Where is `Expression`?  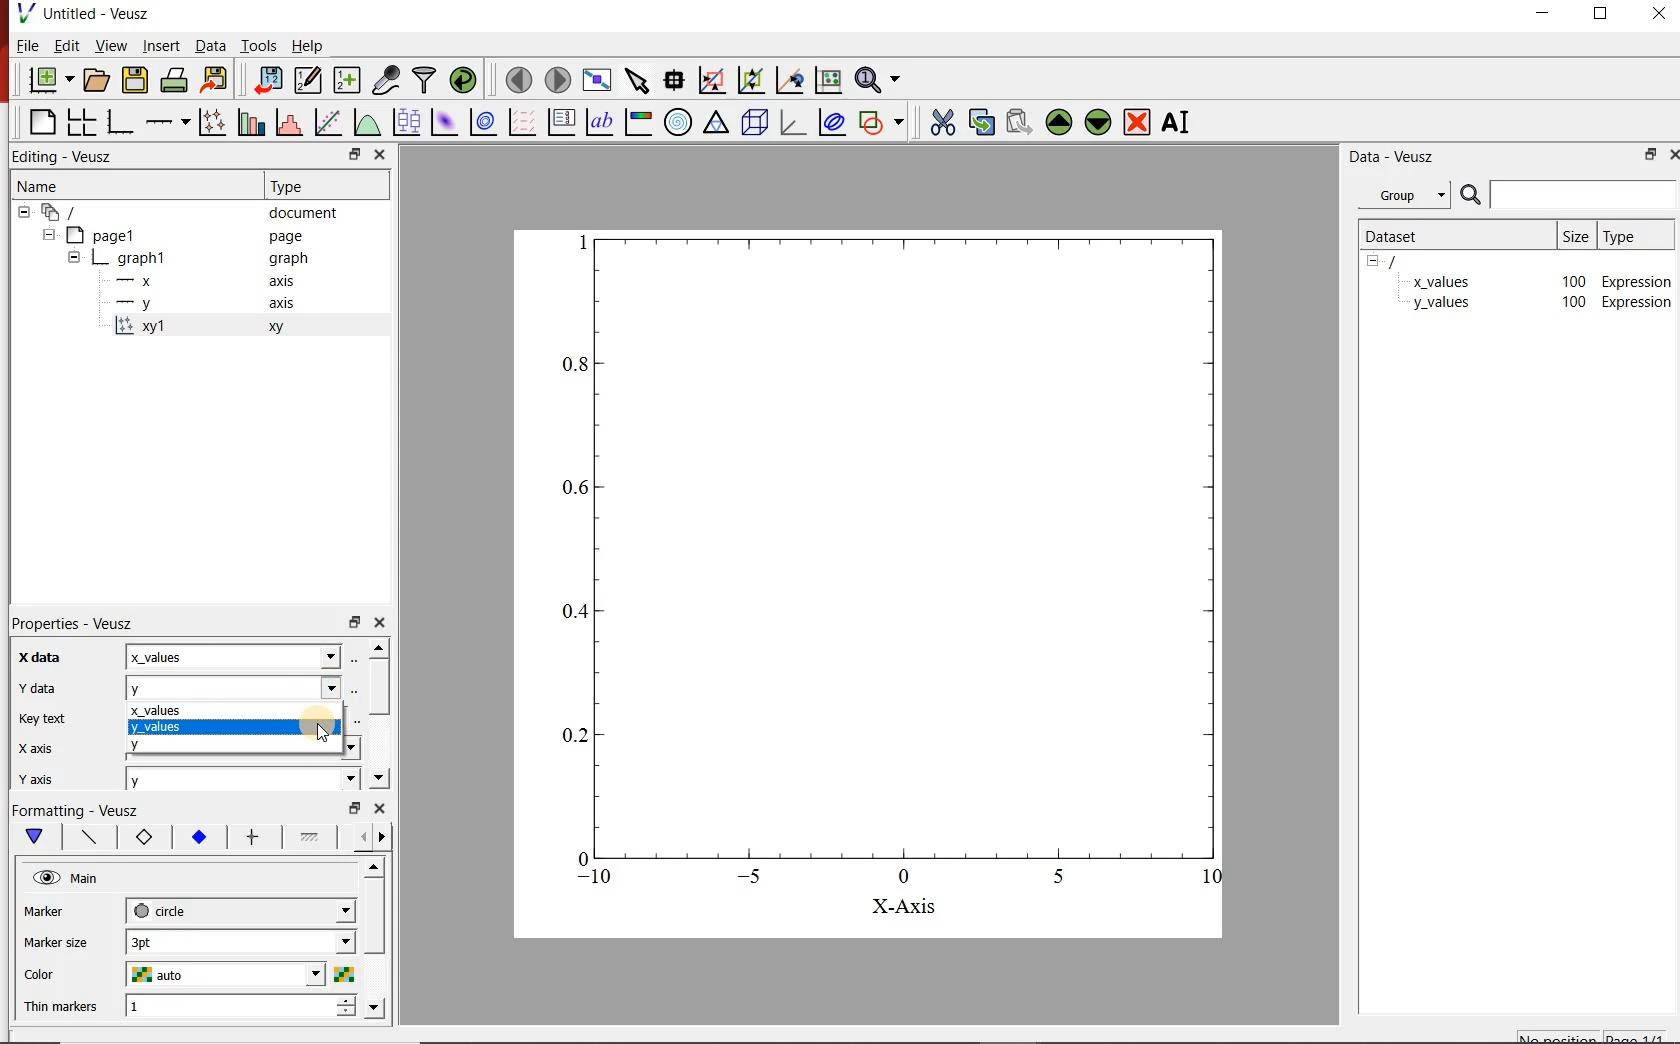
Expression is located at coordinates (1637, 303).